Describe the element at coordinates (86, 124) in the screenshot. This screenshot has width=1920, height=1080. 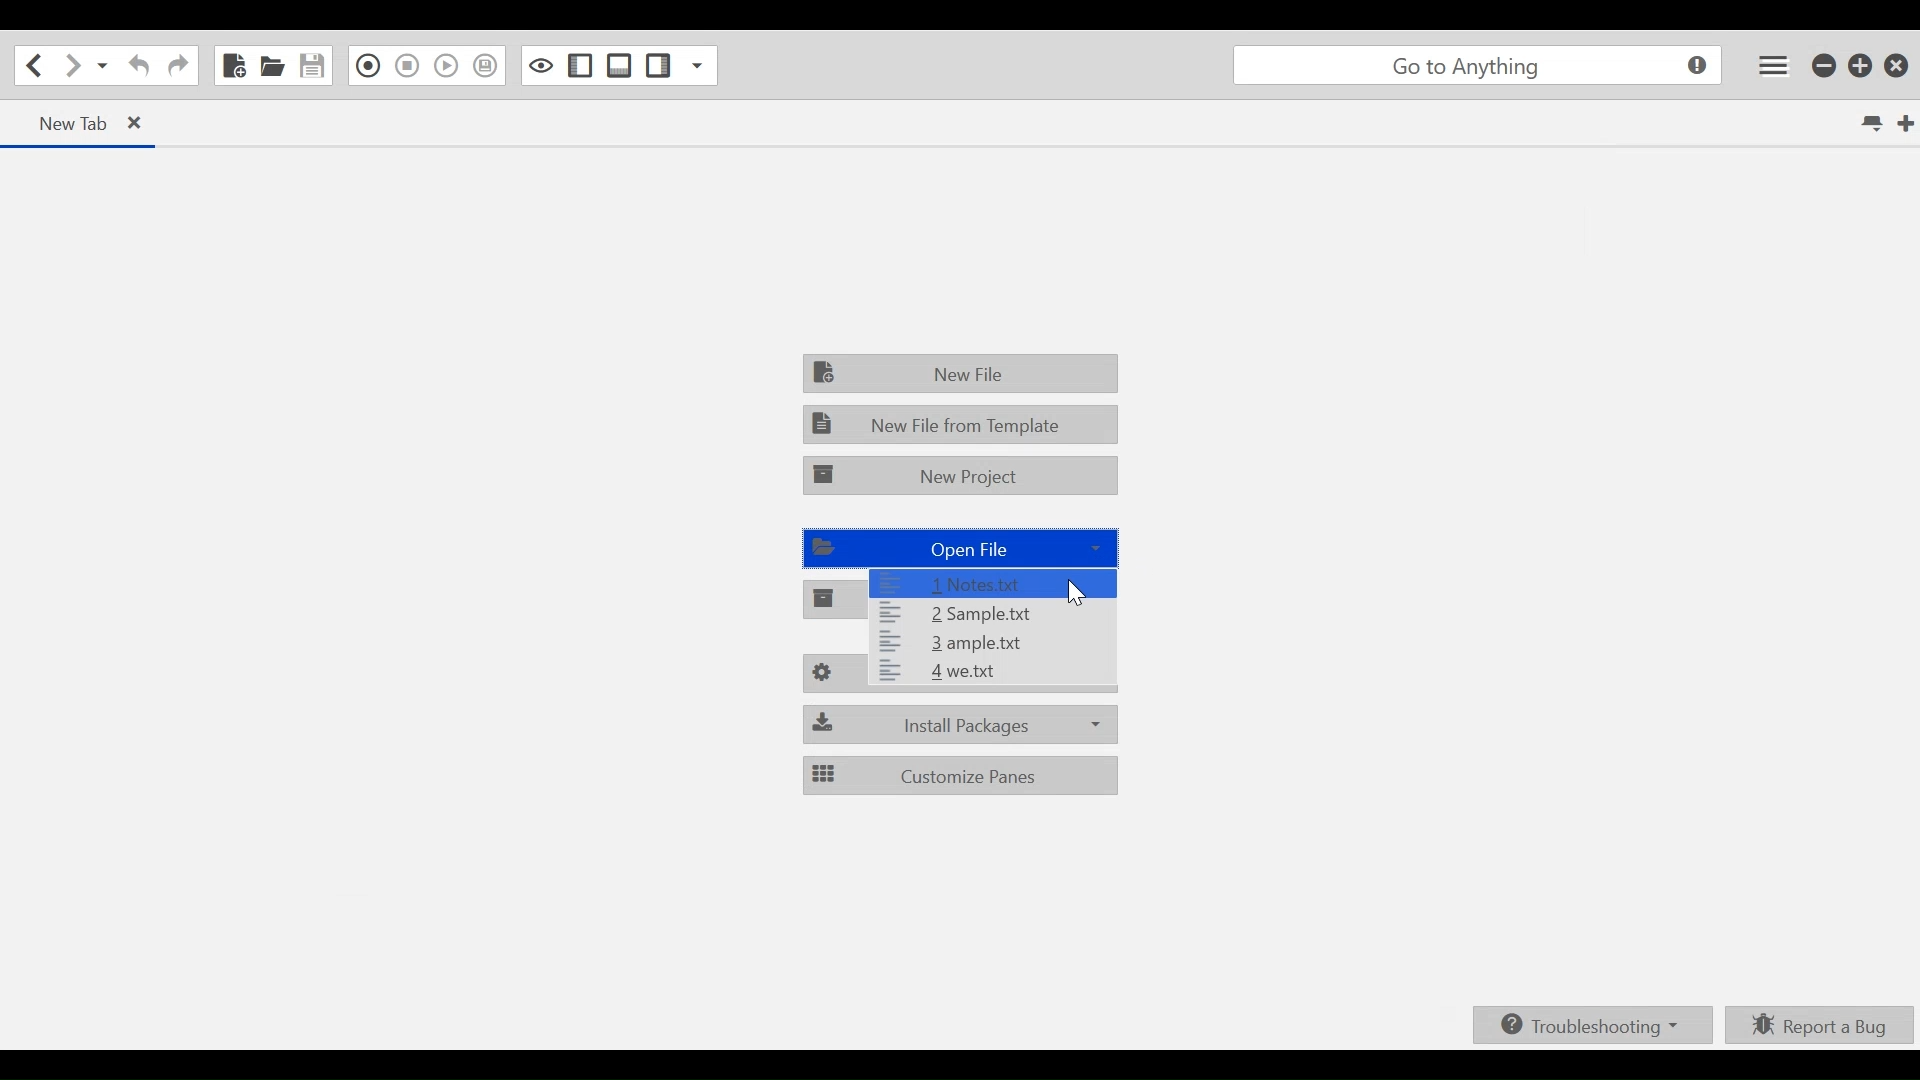
I see `new Tab` at that location.